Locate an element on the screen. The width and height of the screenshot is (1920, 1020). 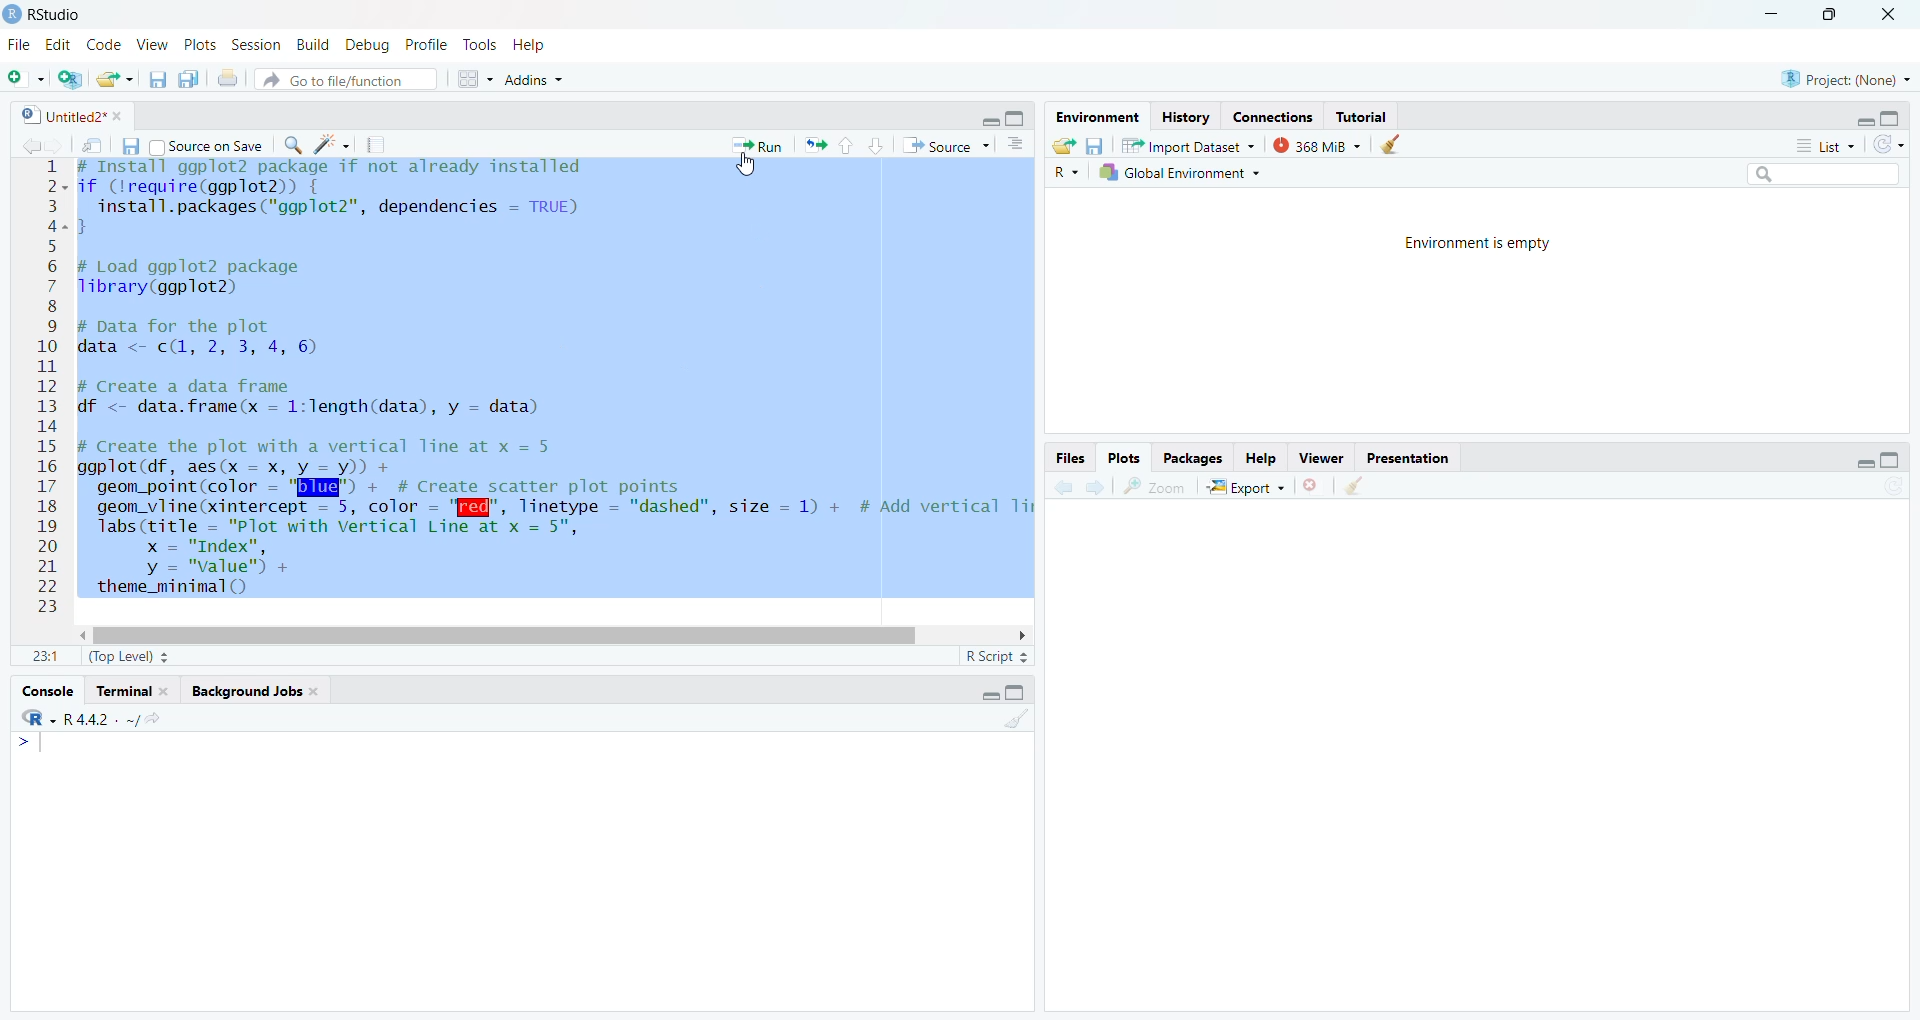
grid is located at coordinates (466, 81).